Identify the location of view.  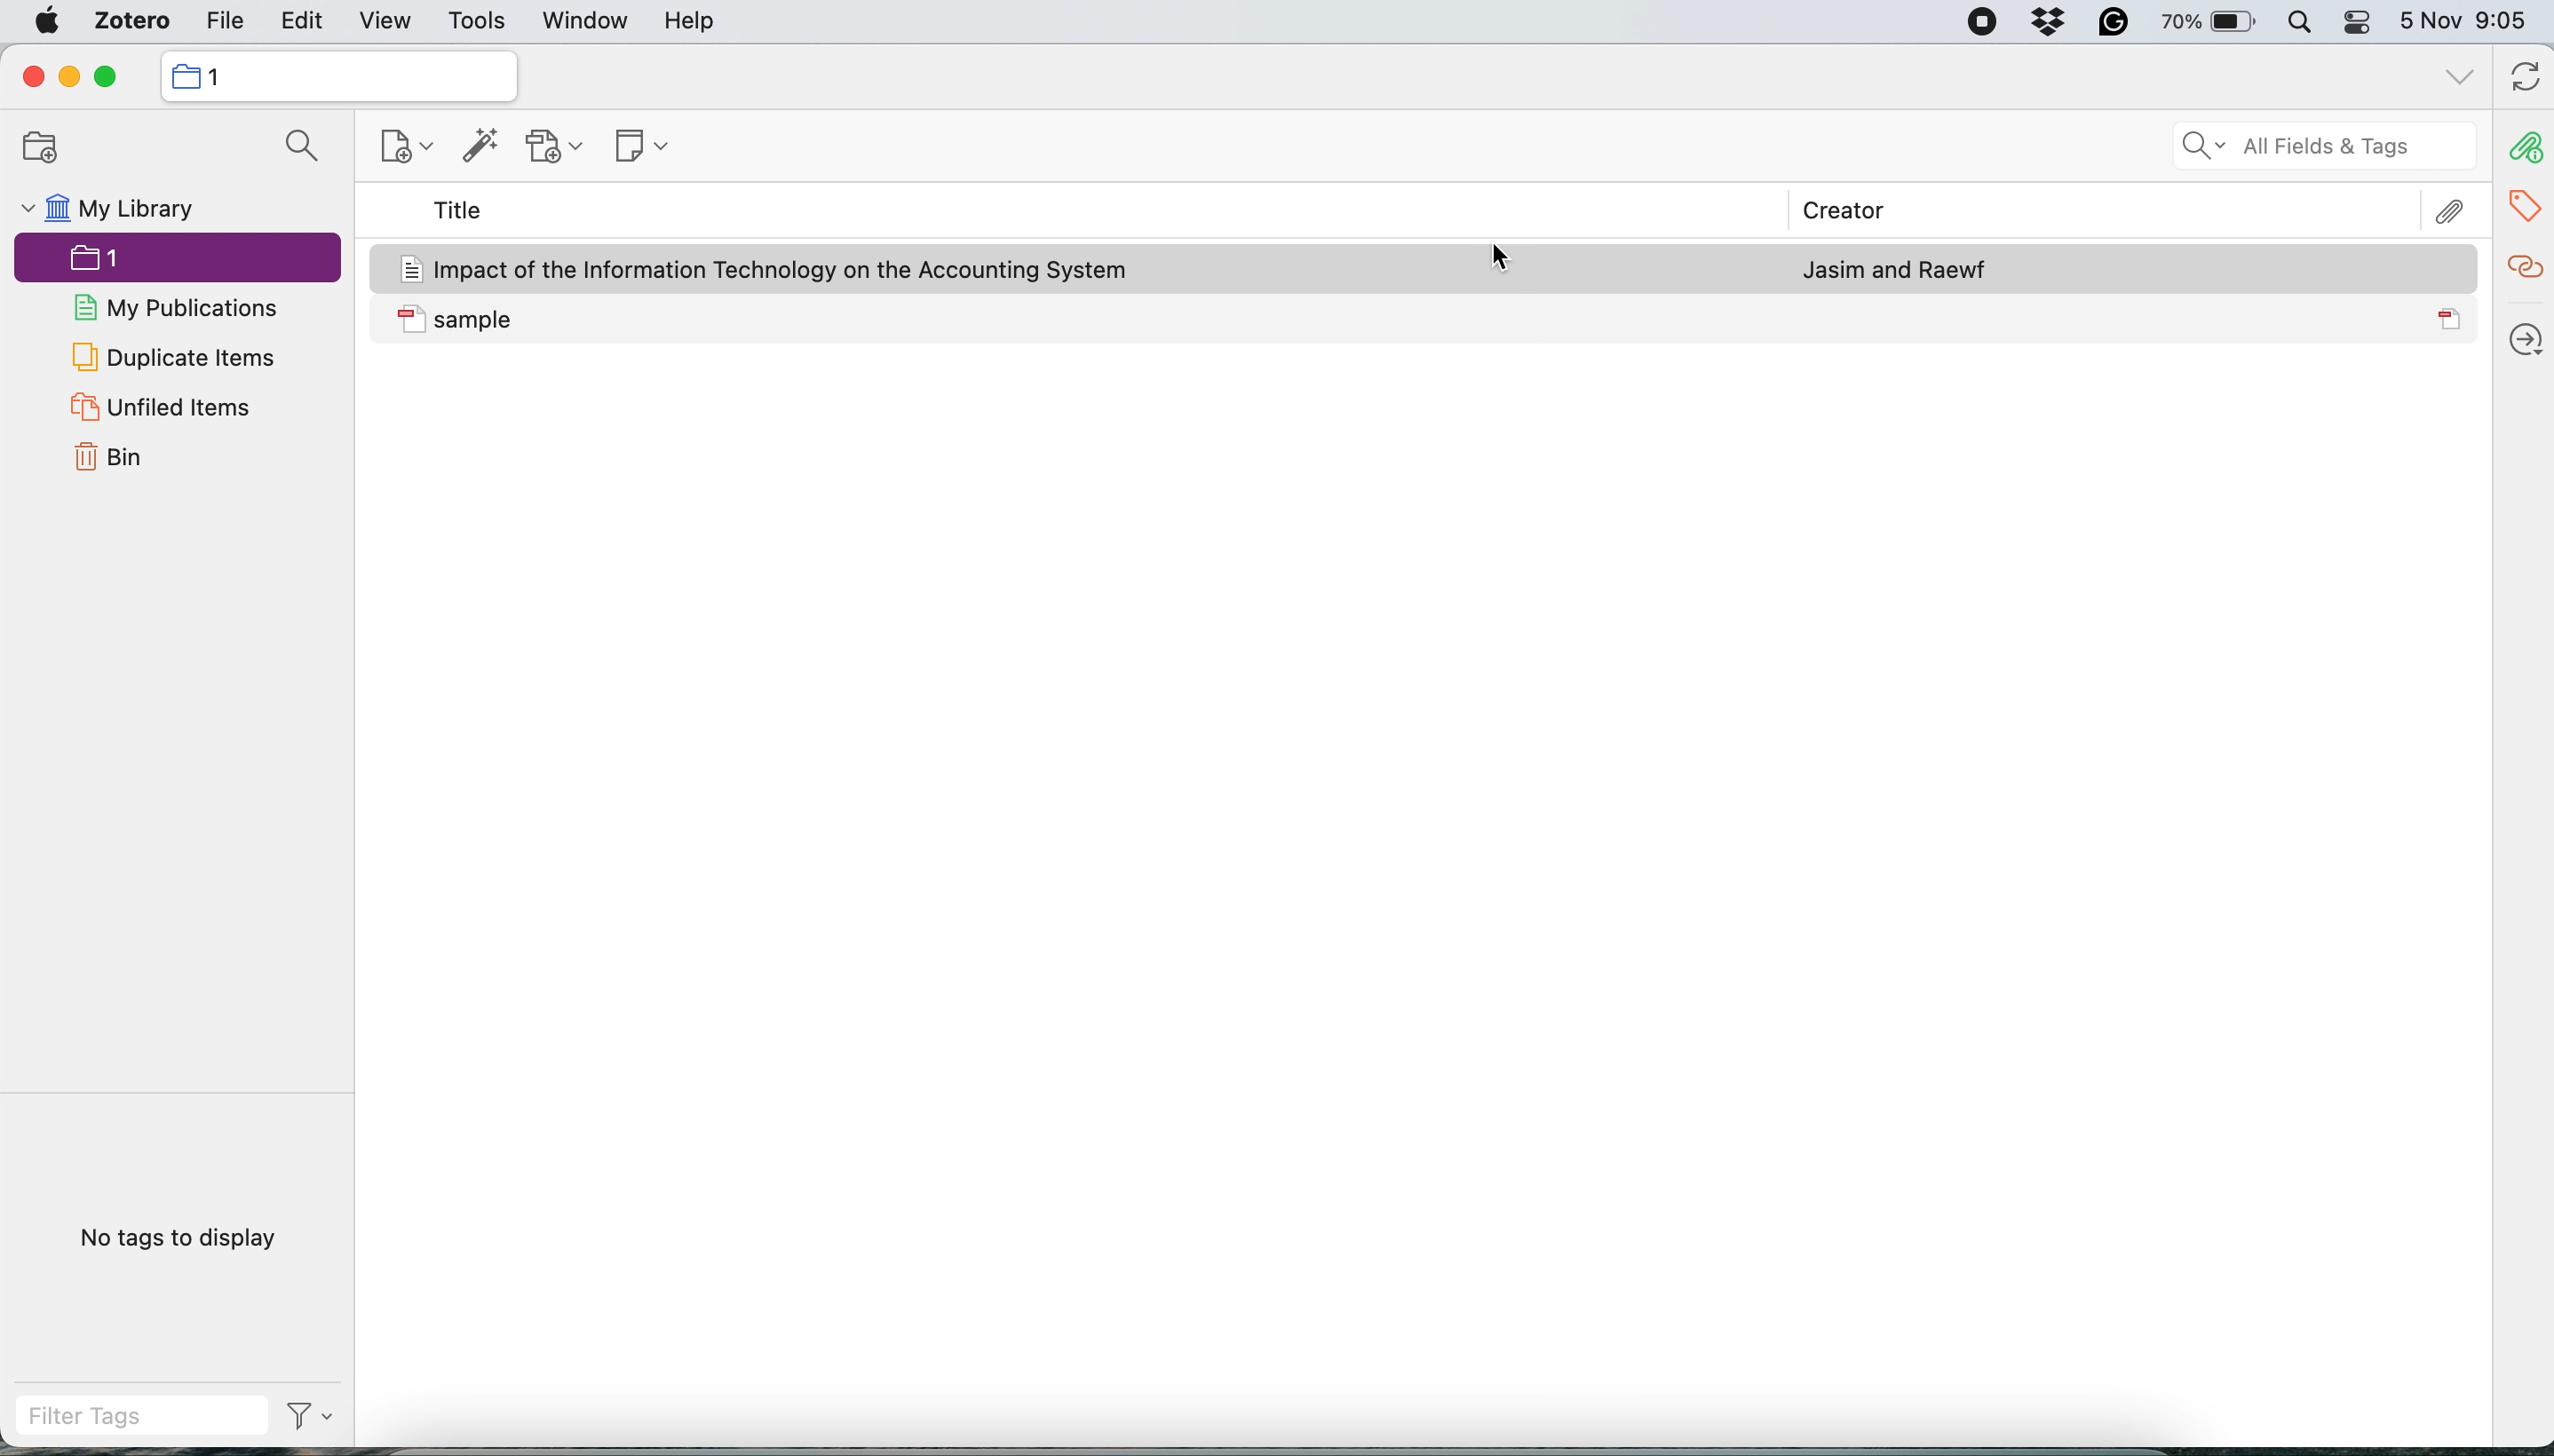
(385, 23).